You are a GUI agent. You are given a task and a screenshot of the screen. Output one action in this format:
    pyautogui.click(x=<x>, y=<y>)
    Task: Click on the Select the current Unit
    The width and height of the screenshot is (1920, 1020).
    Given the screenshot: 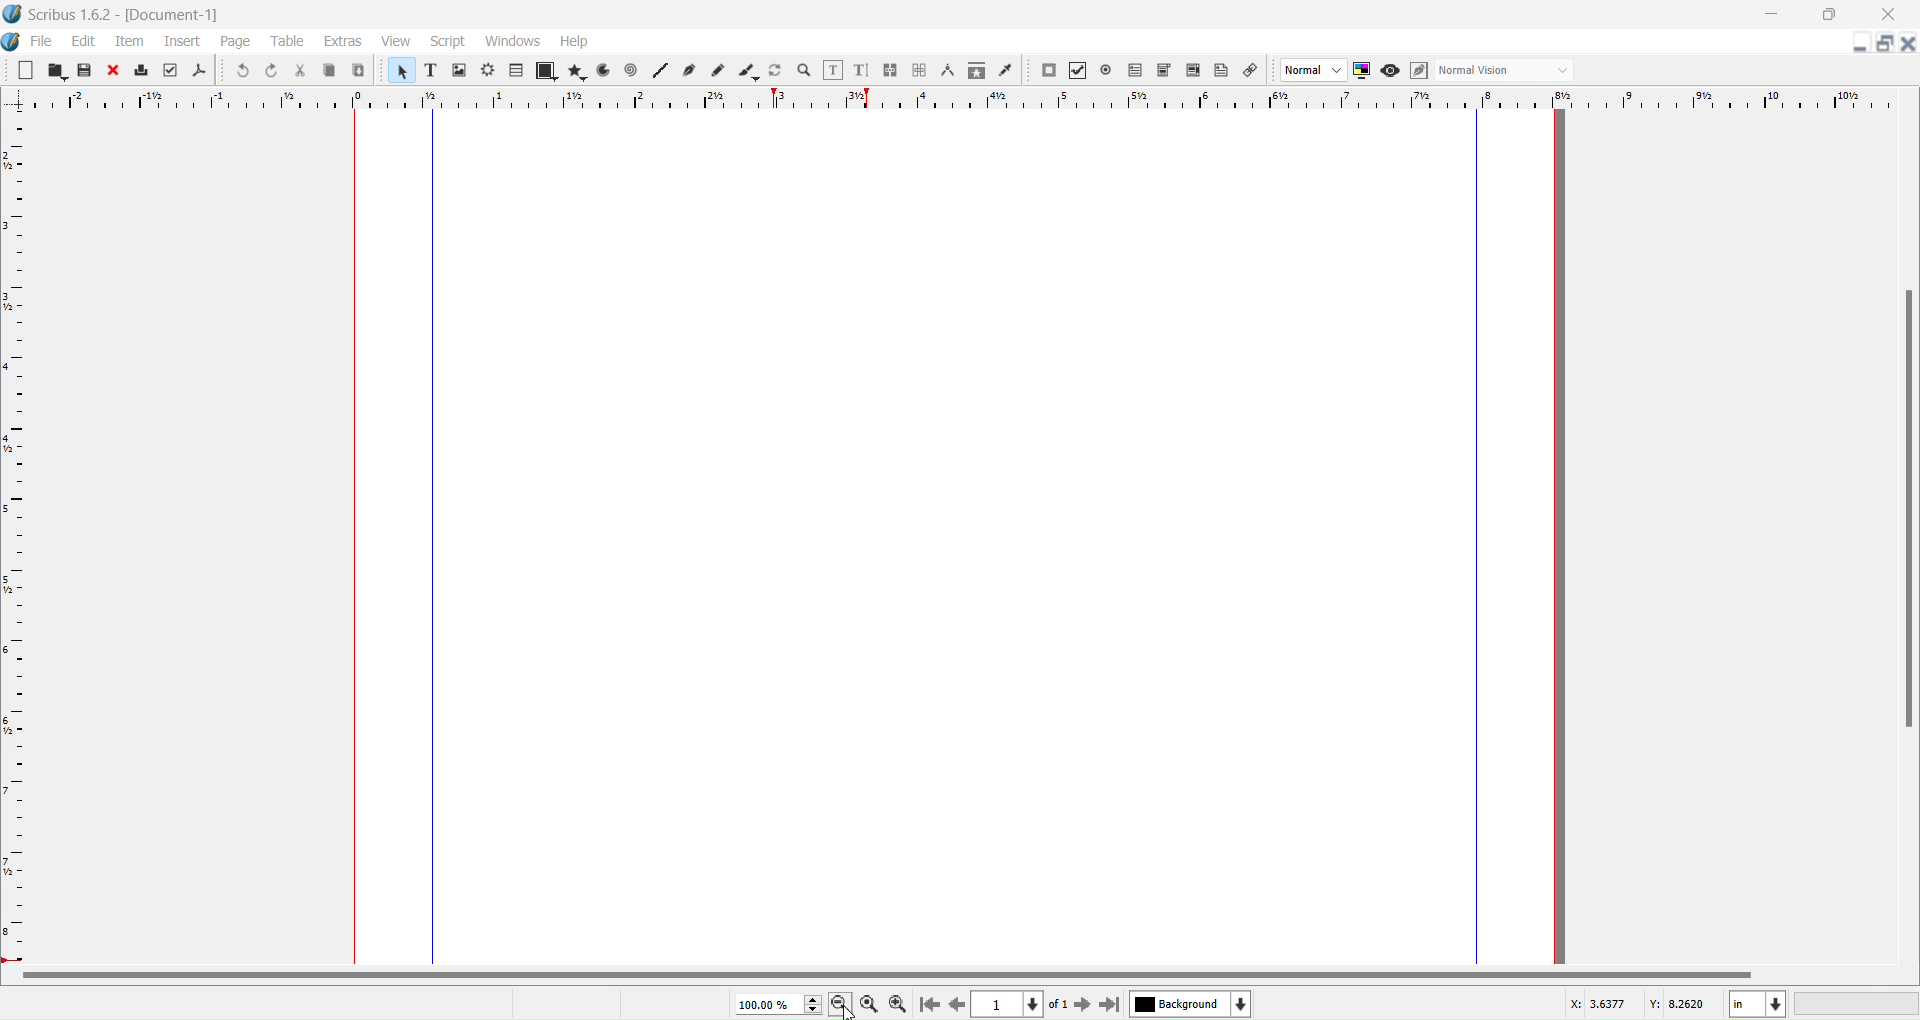 What is the action you would take?
    pyautogui.click(x=1757, y=1004)
    